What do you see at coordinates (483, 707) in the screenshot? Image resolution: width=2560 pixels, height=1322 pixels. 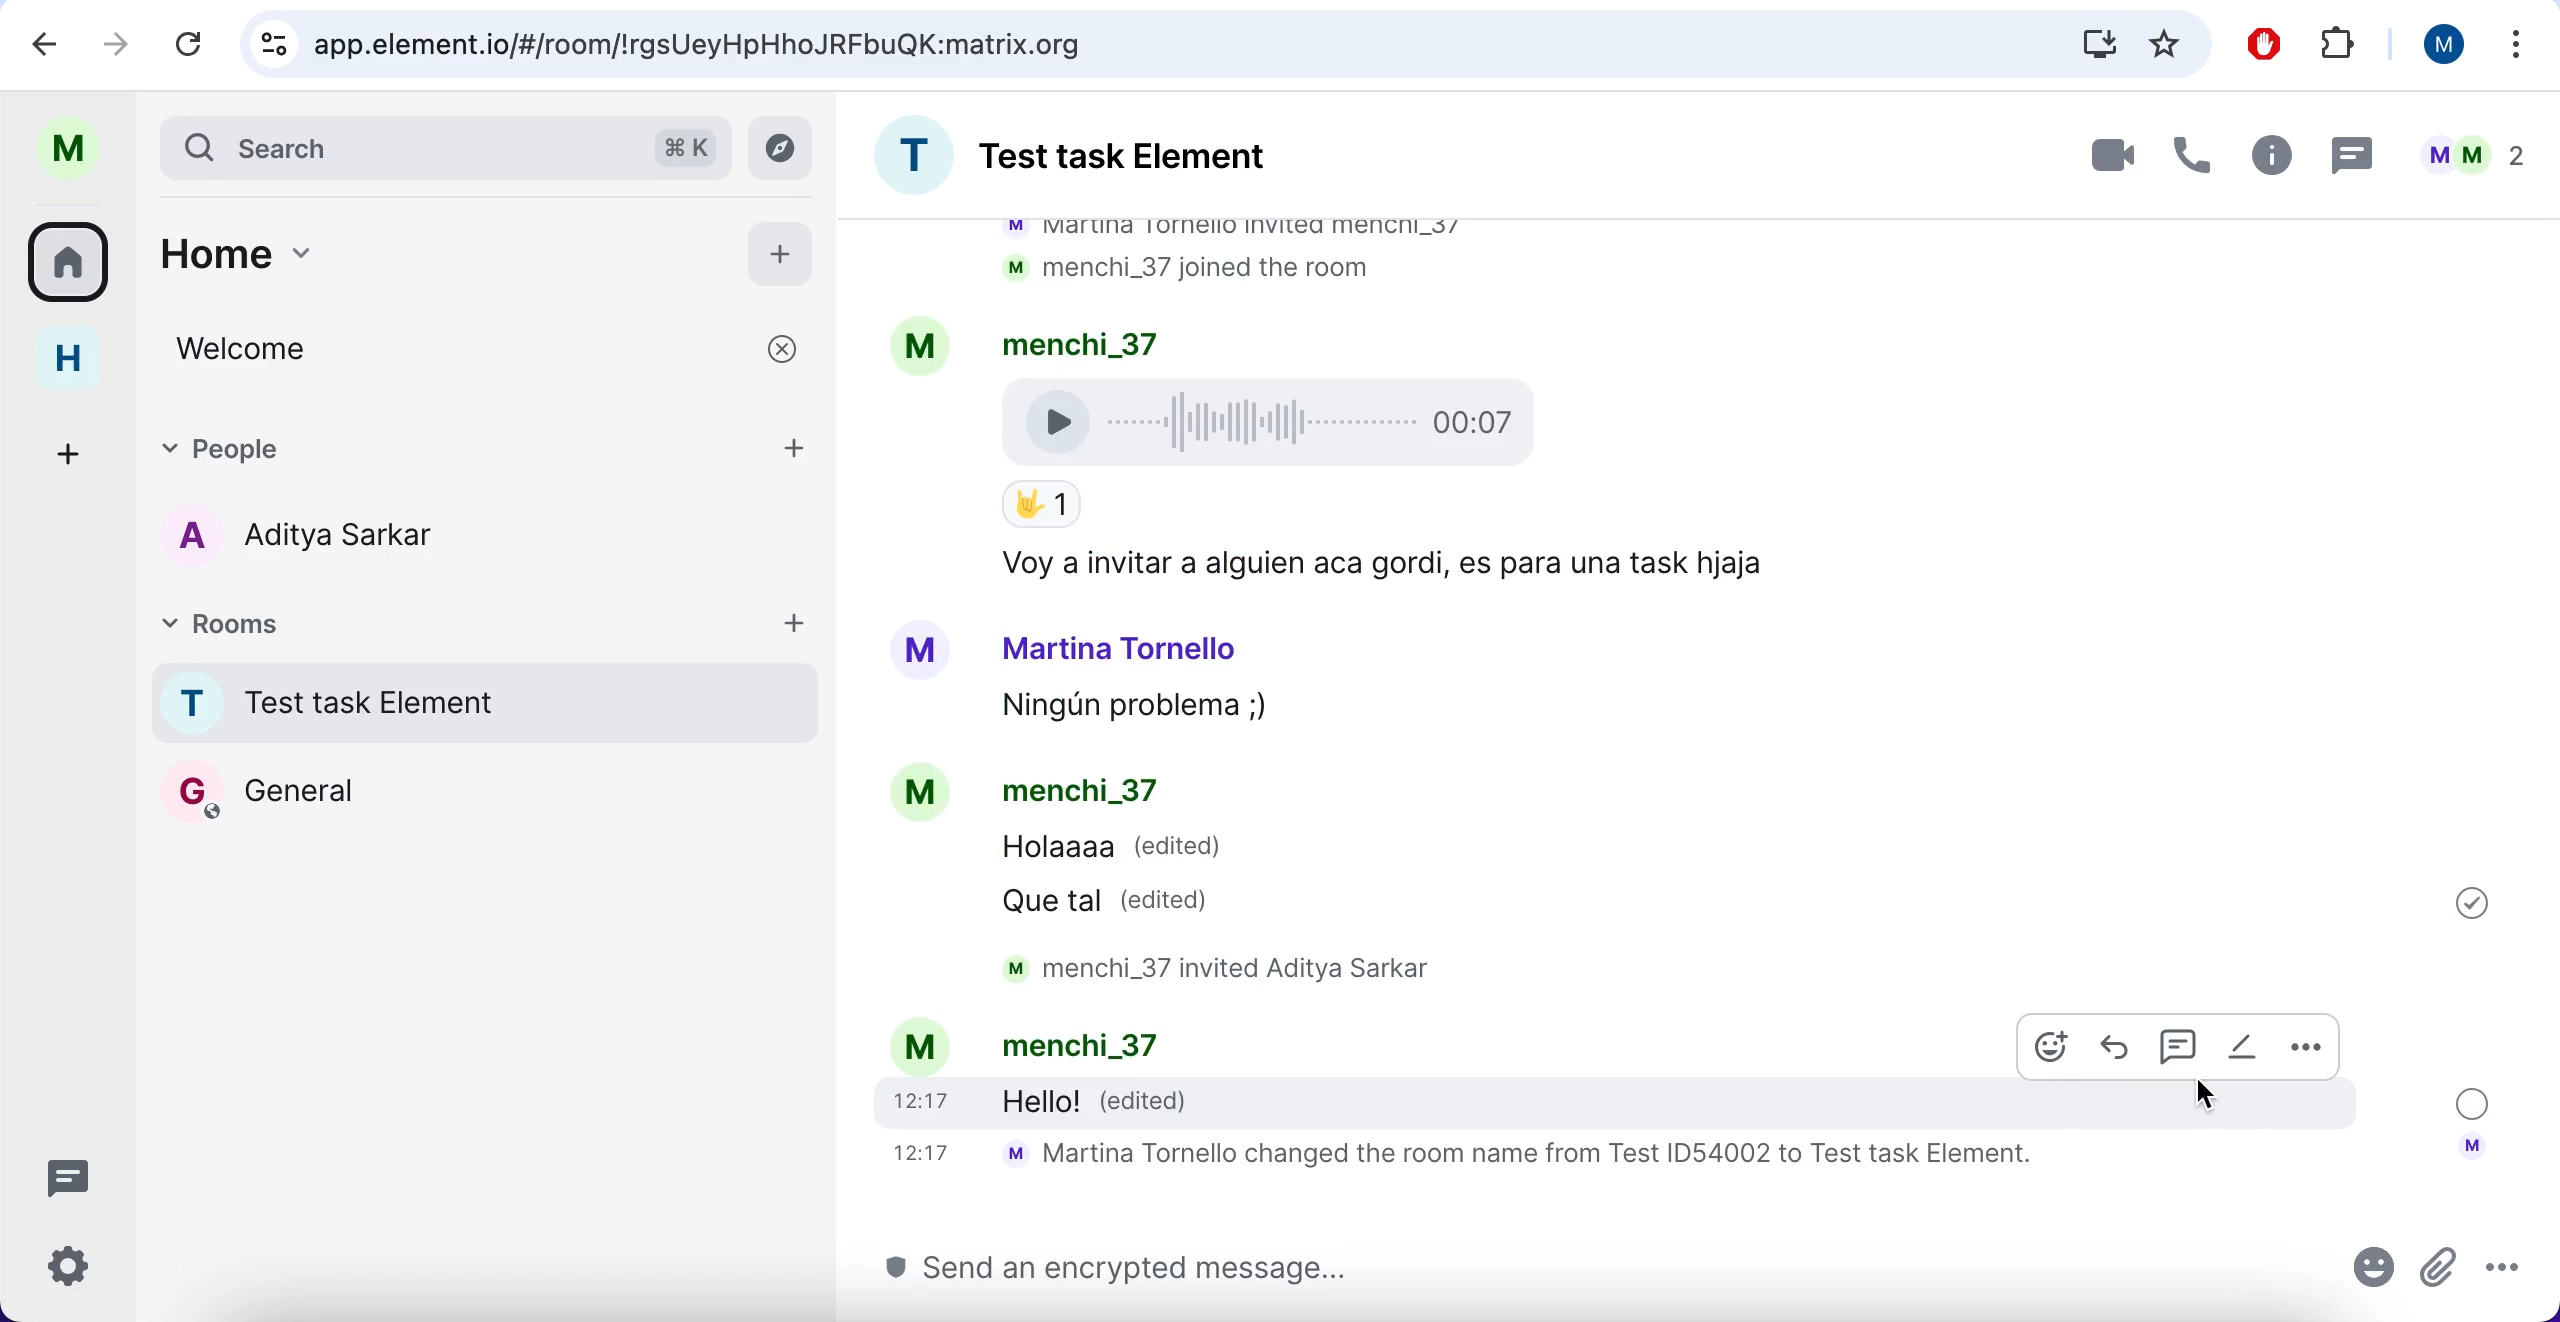 I see `chat room 1` at bounding box center [483, 707].